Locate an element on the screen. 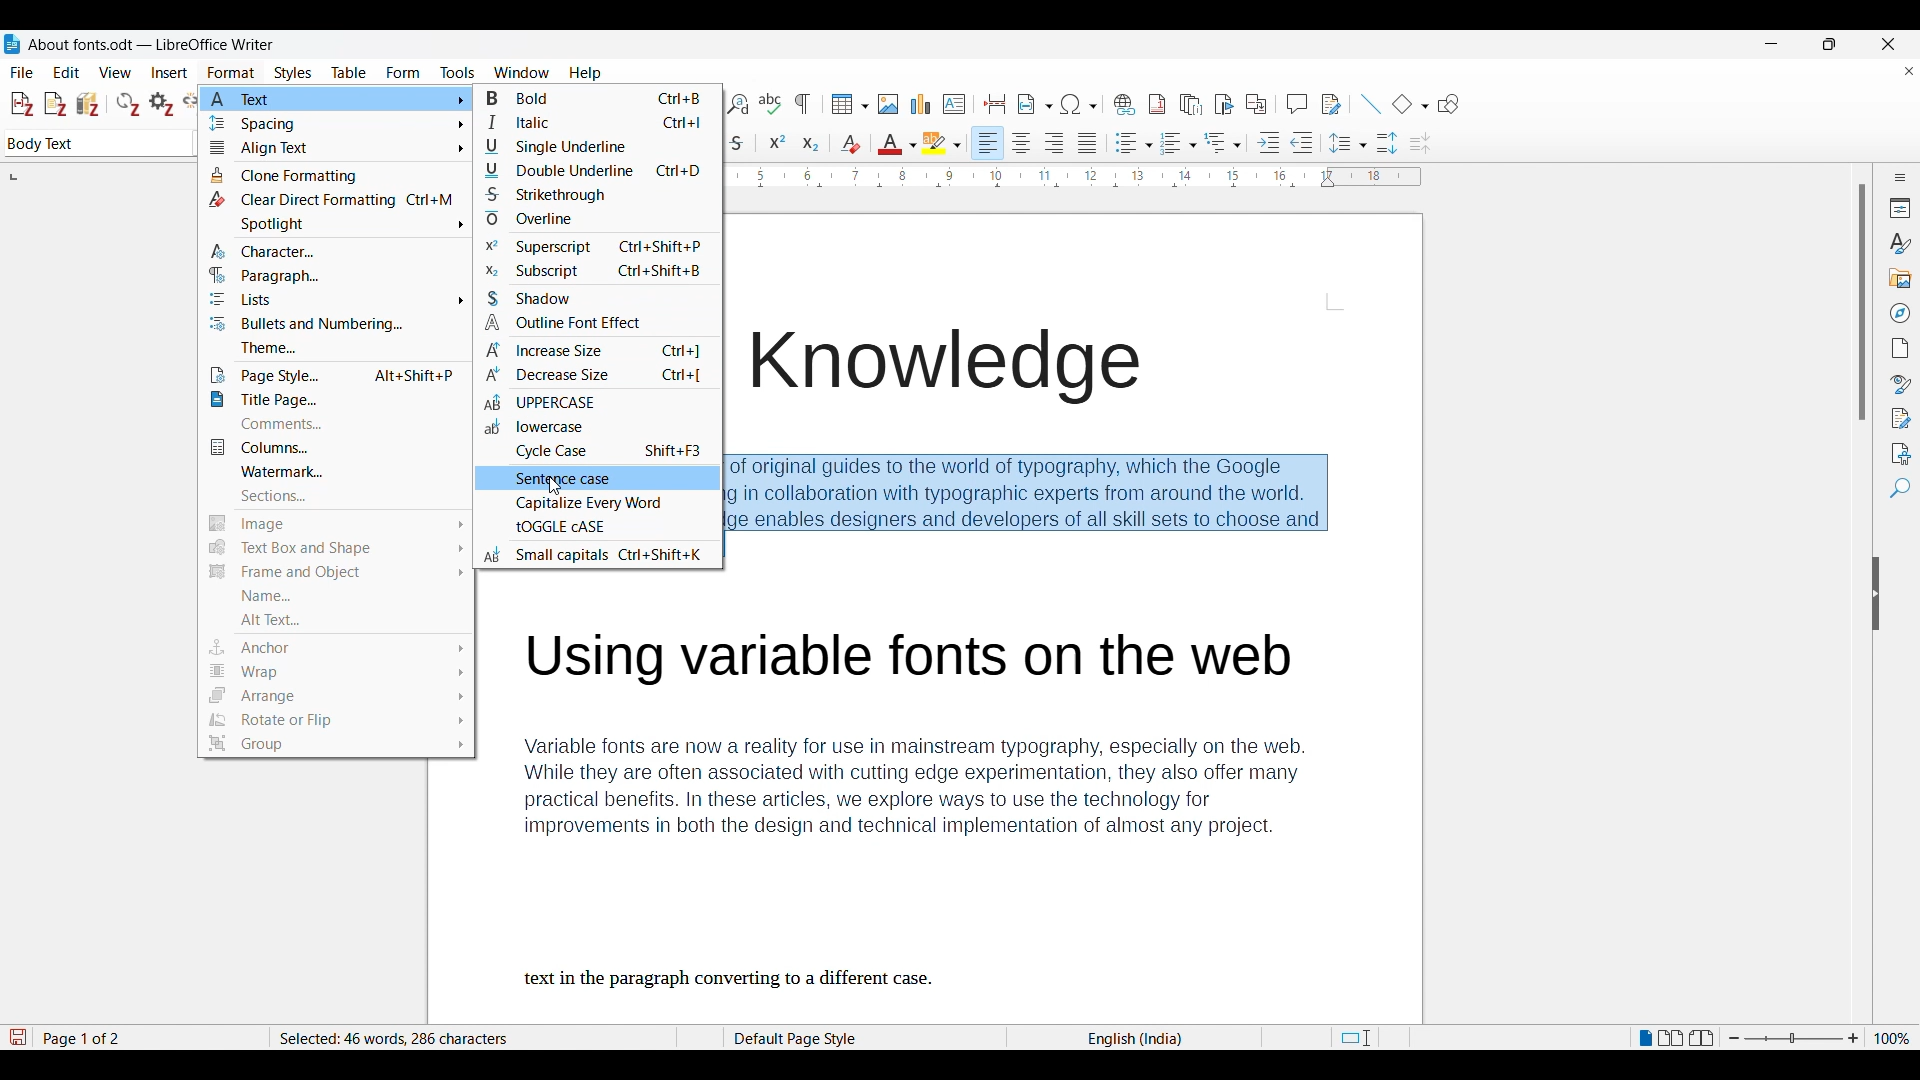 Image resolution: width=1920 pixels, height=1080 pixels. spotlight is located at coordinates (333, 225).